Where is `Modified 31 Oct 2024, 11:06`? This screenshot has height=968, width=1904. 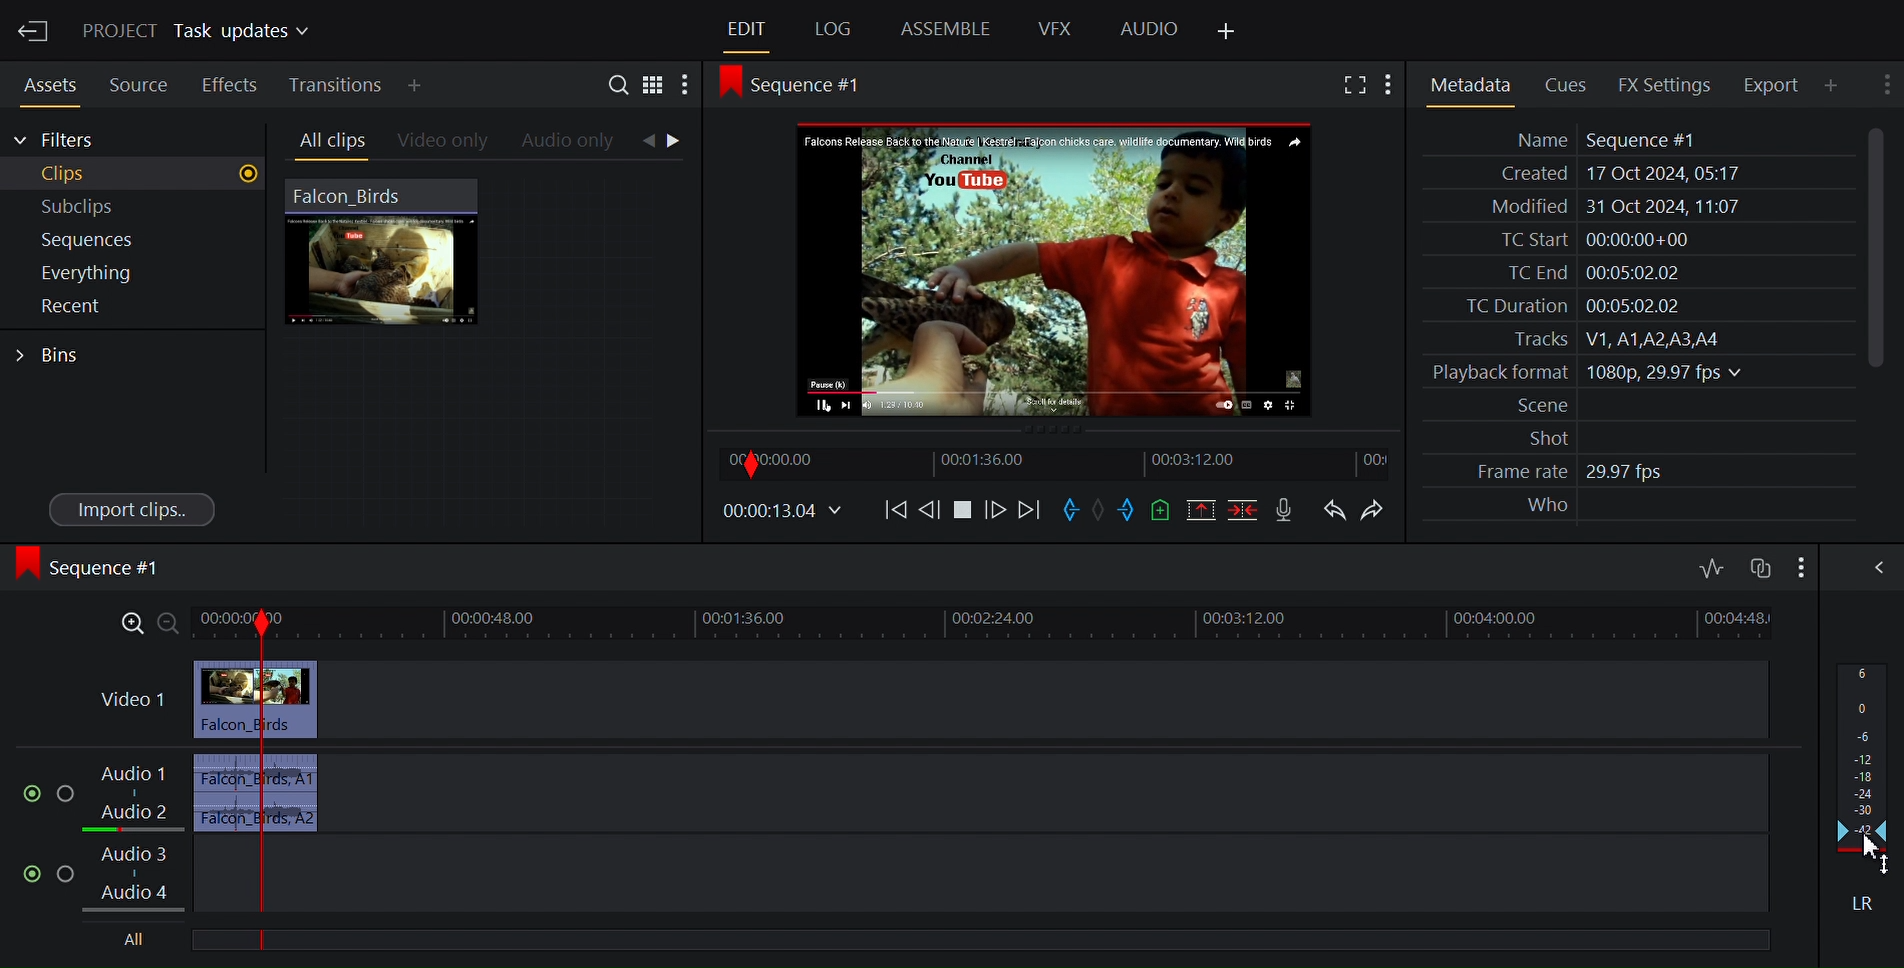 Modified 31 Oct 2024, 11:06 is located at coordinates (1605, 207).